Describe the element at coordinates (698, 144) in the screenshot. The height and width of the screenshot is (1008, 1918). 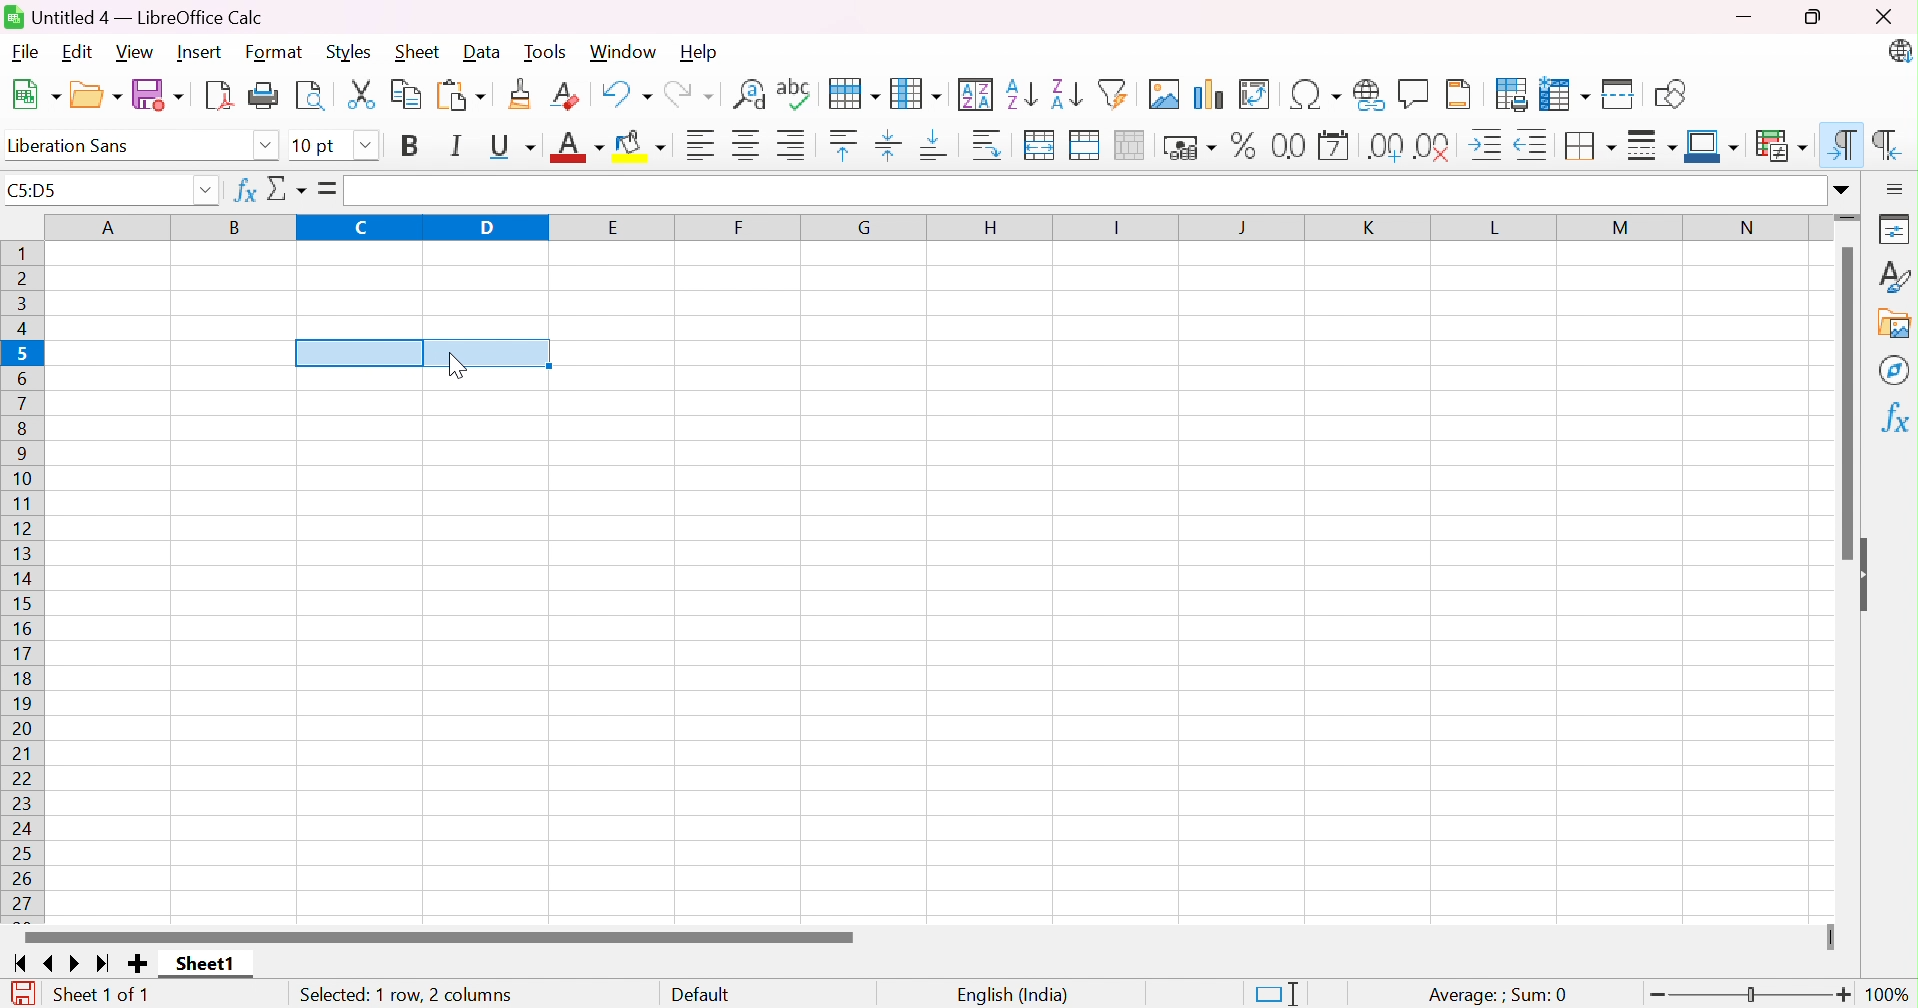
I see `Align Left` at that location.